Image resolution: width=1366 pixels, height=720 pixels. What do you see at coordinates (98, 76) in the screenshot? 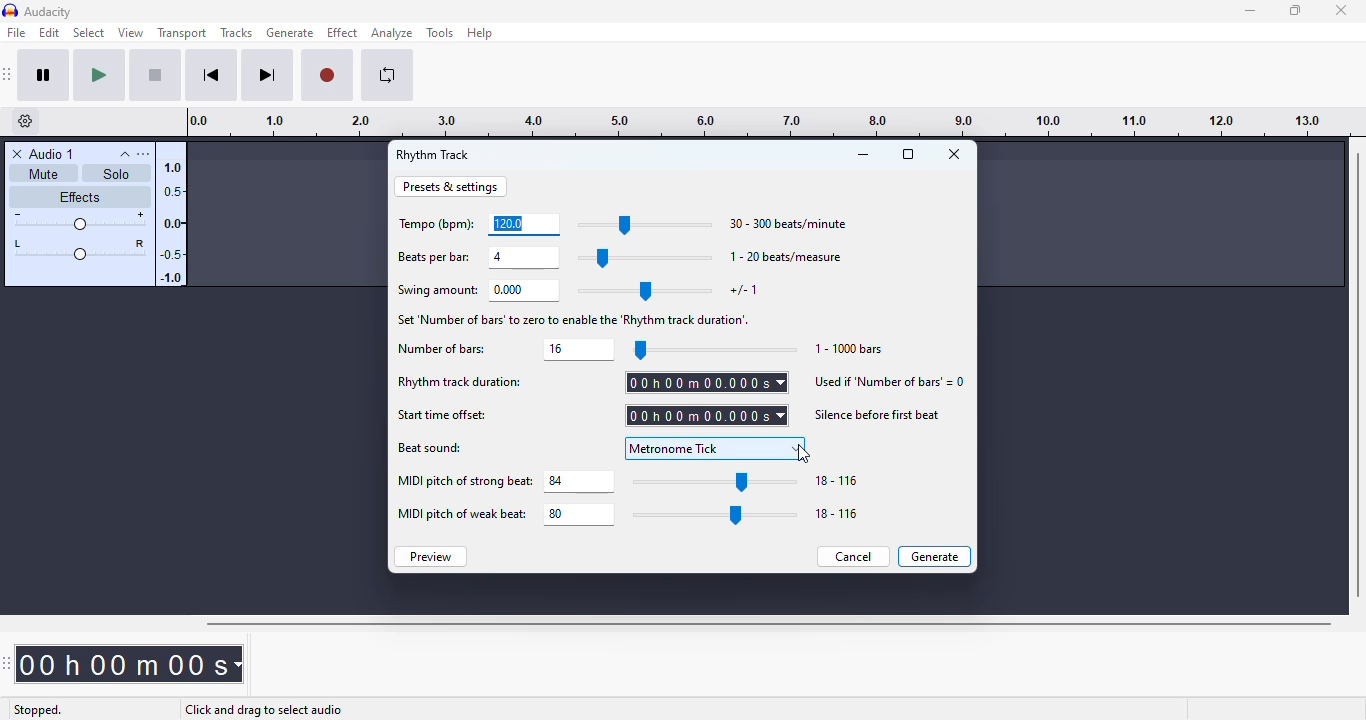
I see `play` at bounding box center [98, 76].